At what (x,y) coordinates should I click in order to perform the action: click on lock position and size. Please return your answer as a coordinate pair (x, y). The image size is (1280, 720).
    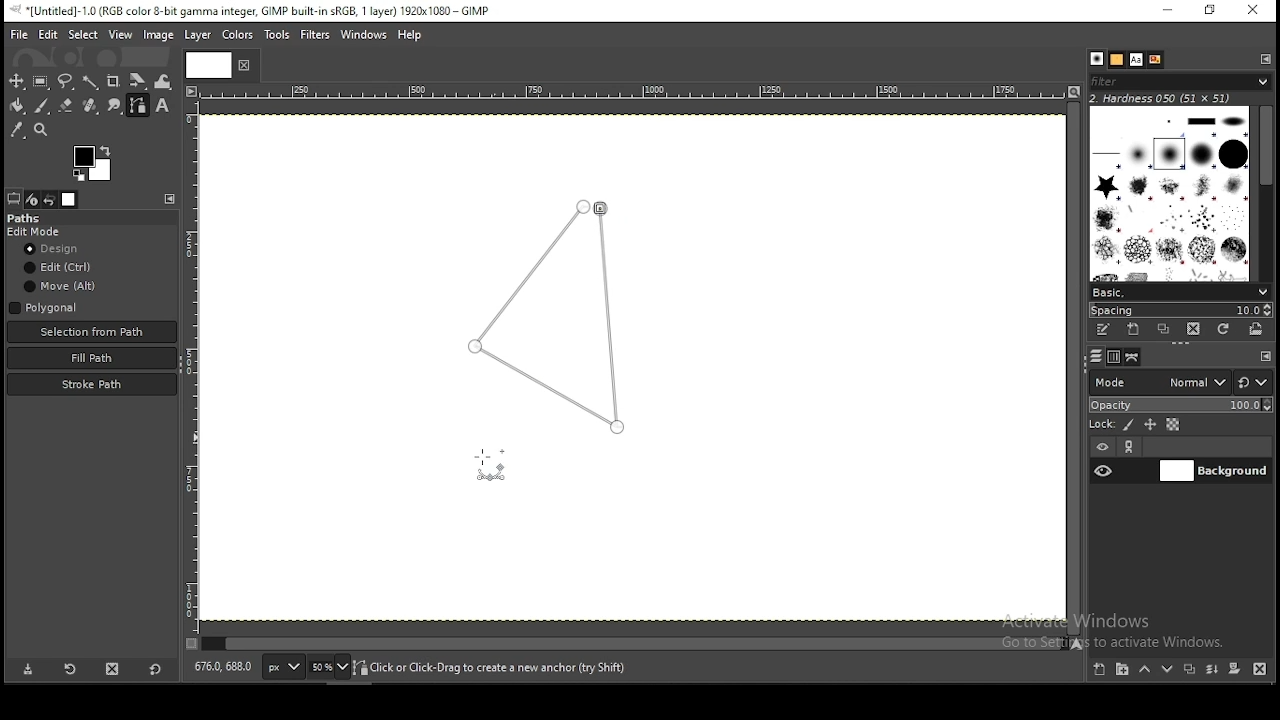
    Looking at the image, I should click on (1150, 424).